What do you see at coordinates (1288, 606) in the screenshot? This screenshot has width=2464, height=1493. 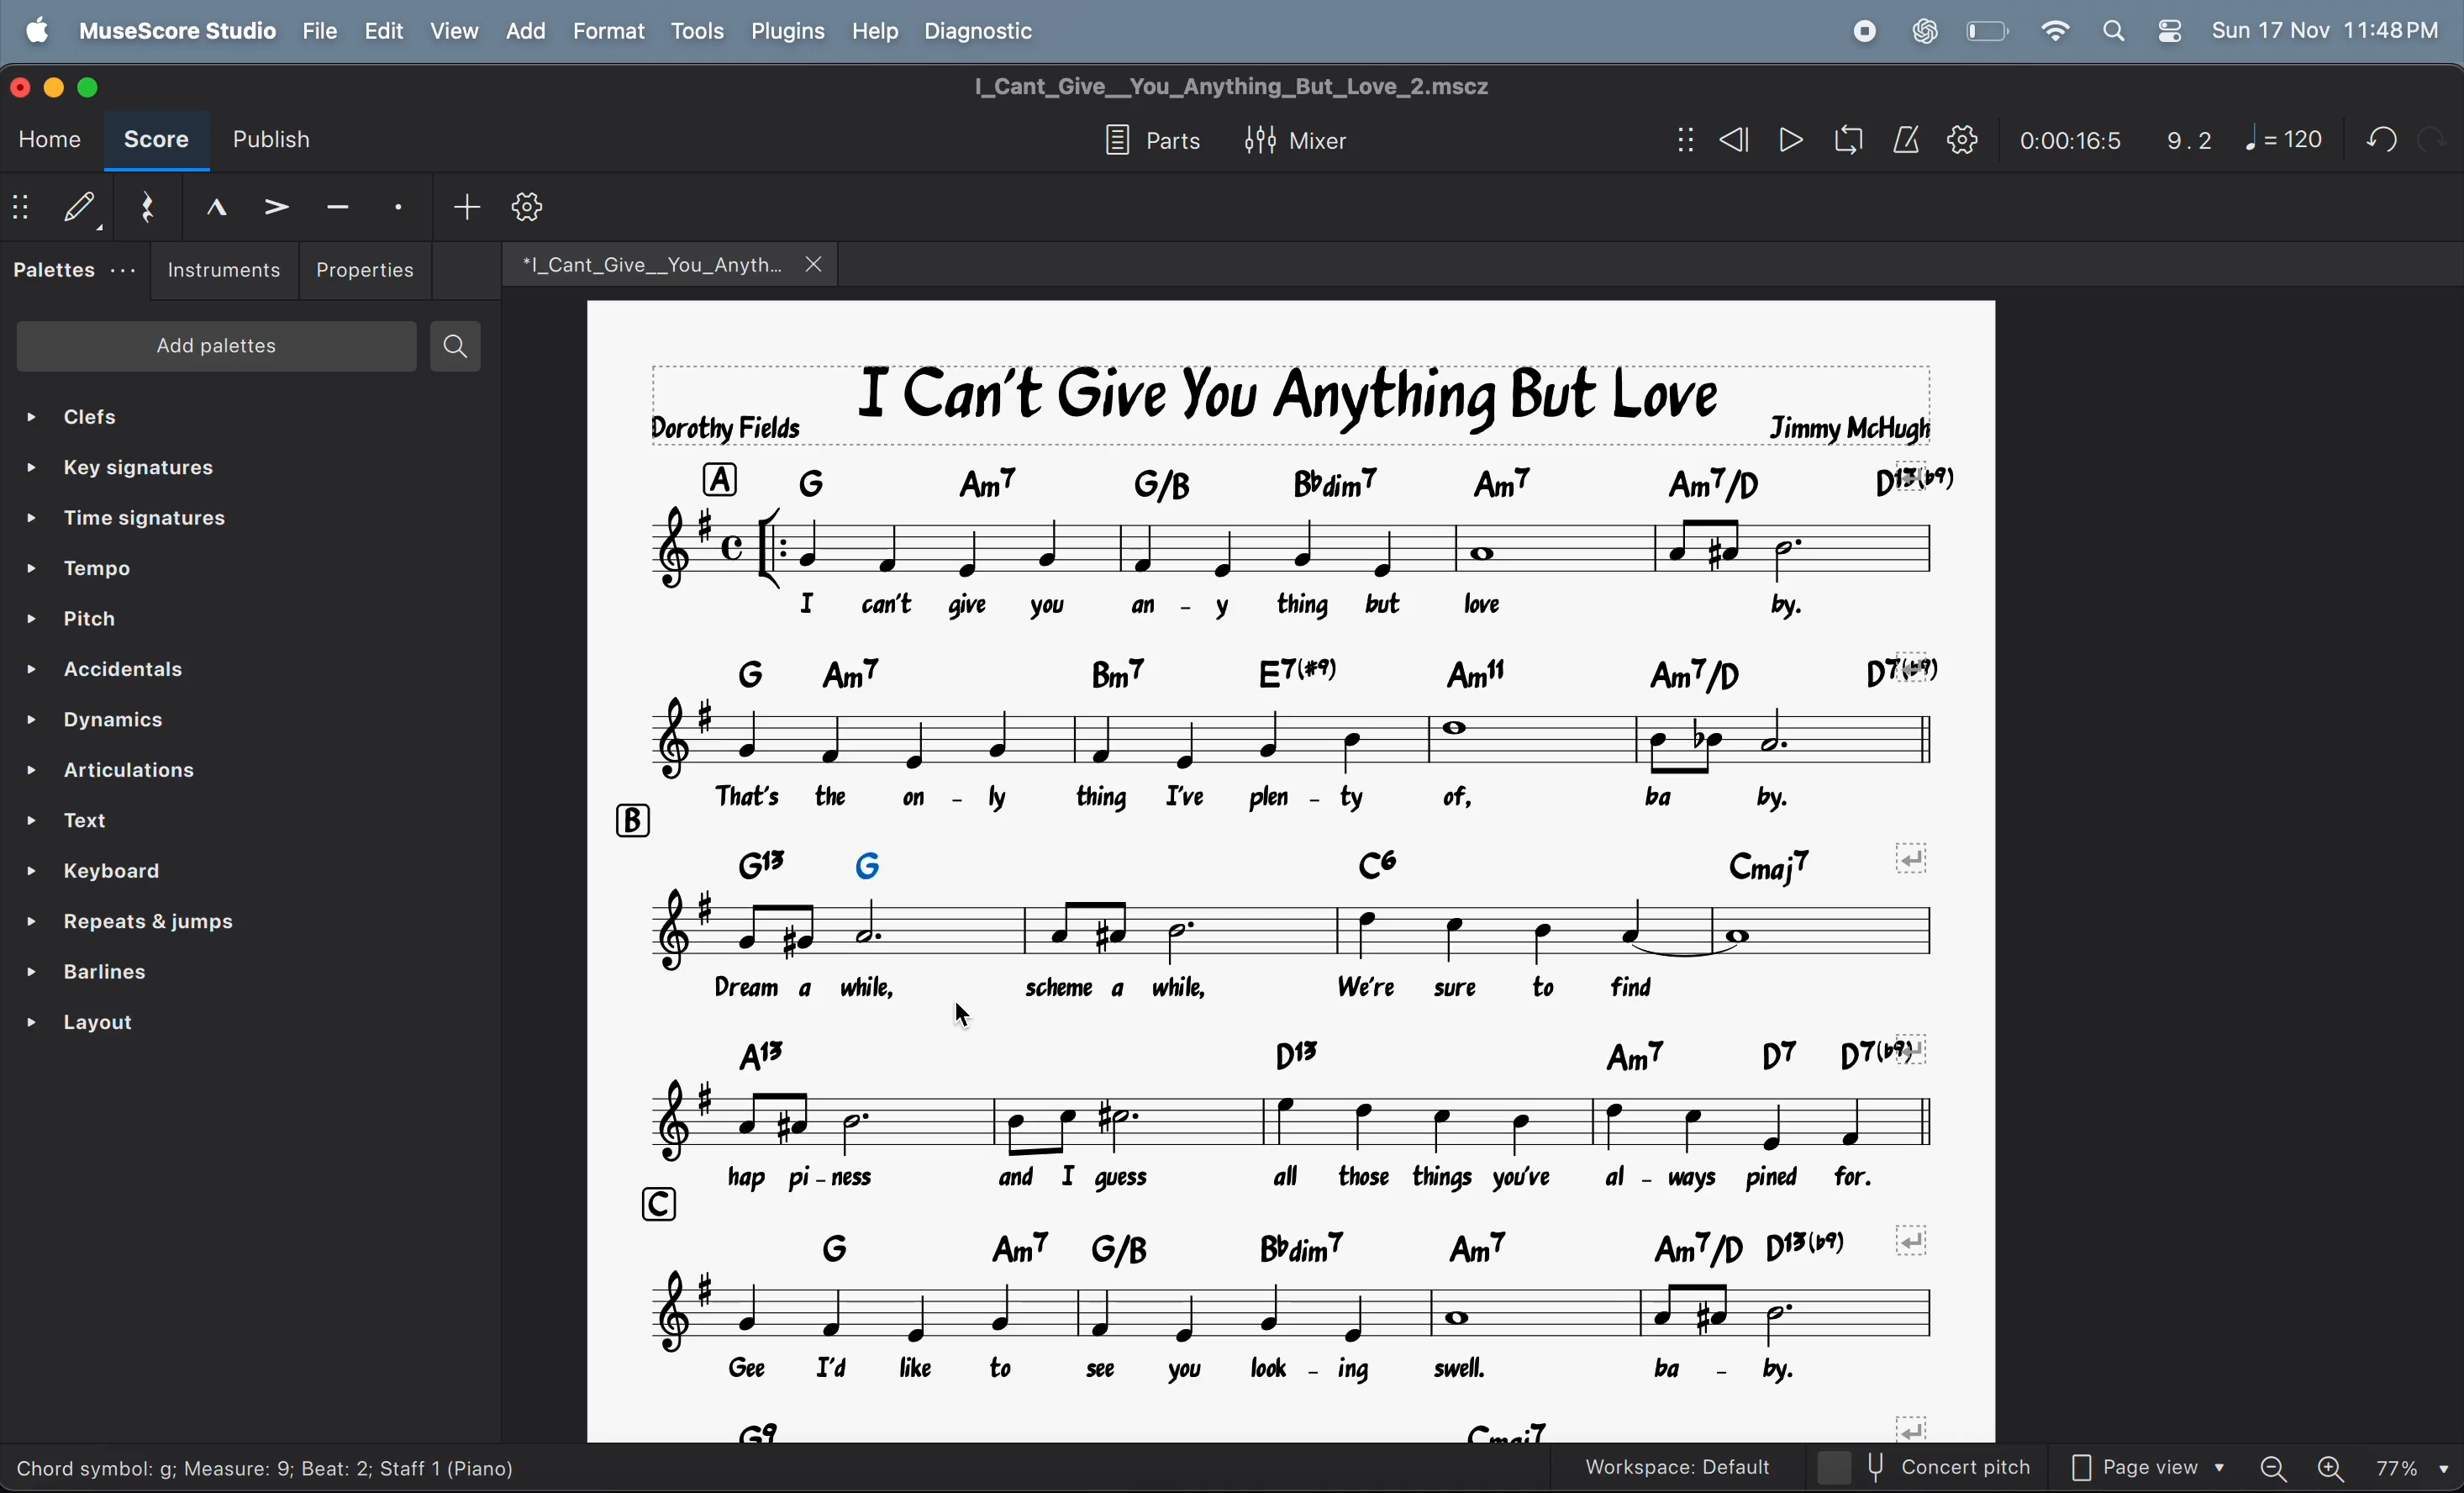 I see `lyrics` at bounding box center [1288, 606].